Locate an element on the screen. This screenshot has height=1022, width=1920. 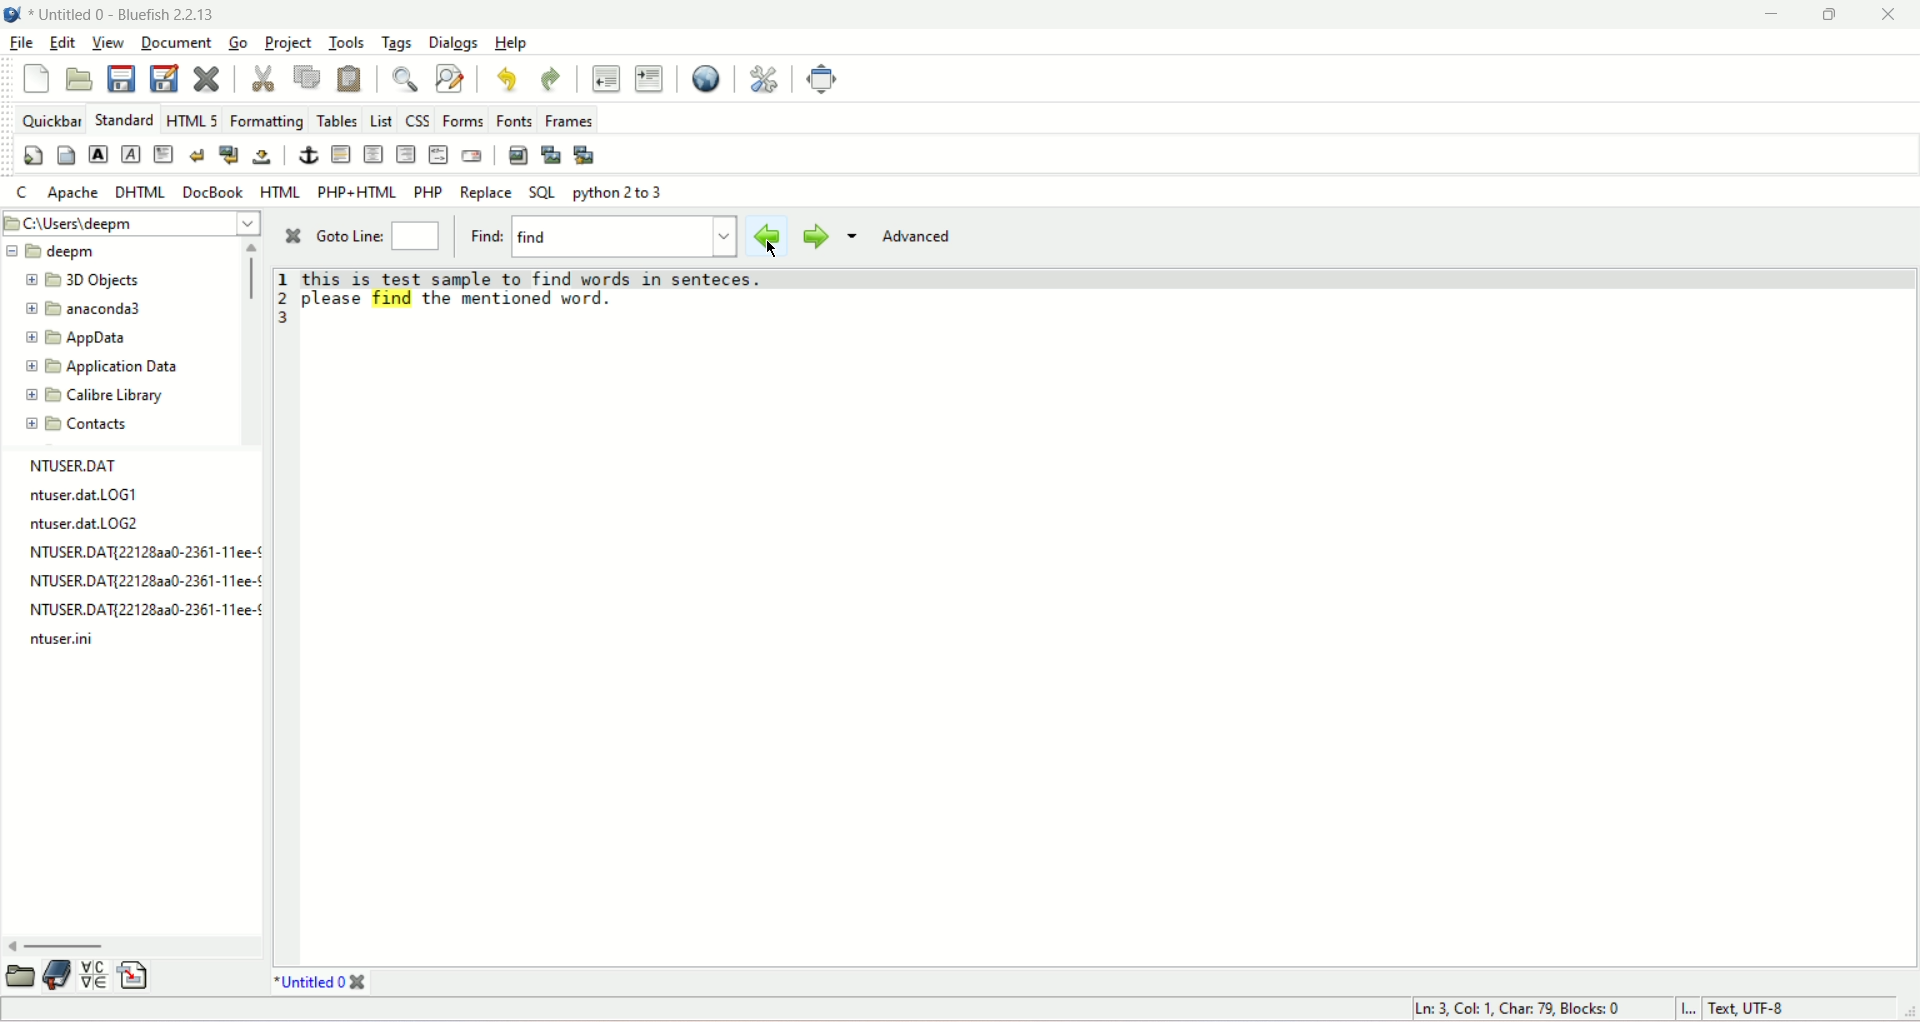
cut is located at coordinates (261, 79).